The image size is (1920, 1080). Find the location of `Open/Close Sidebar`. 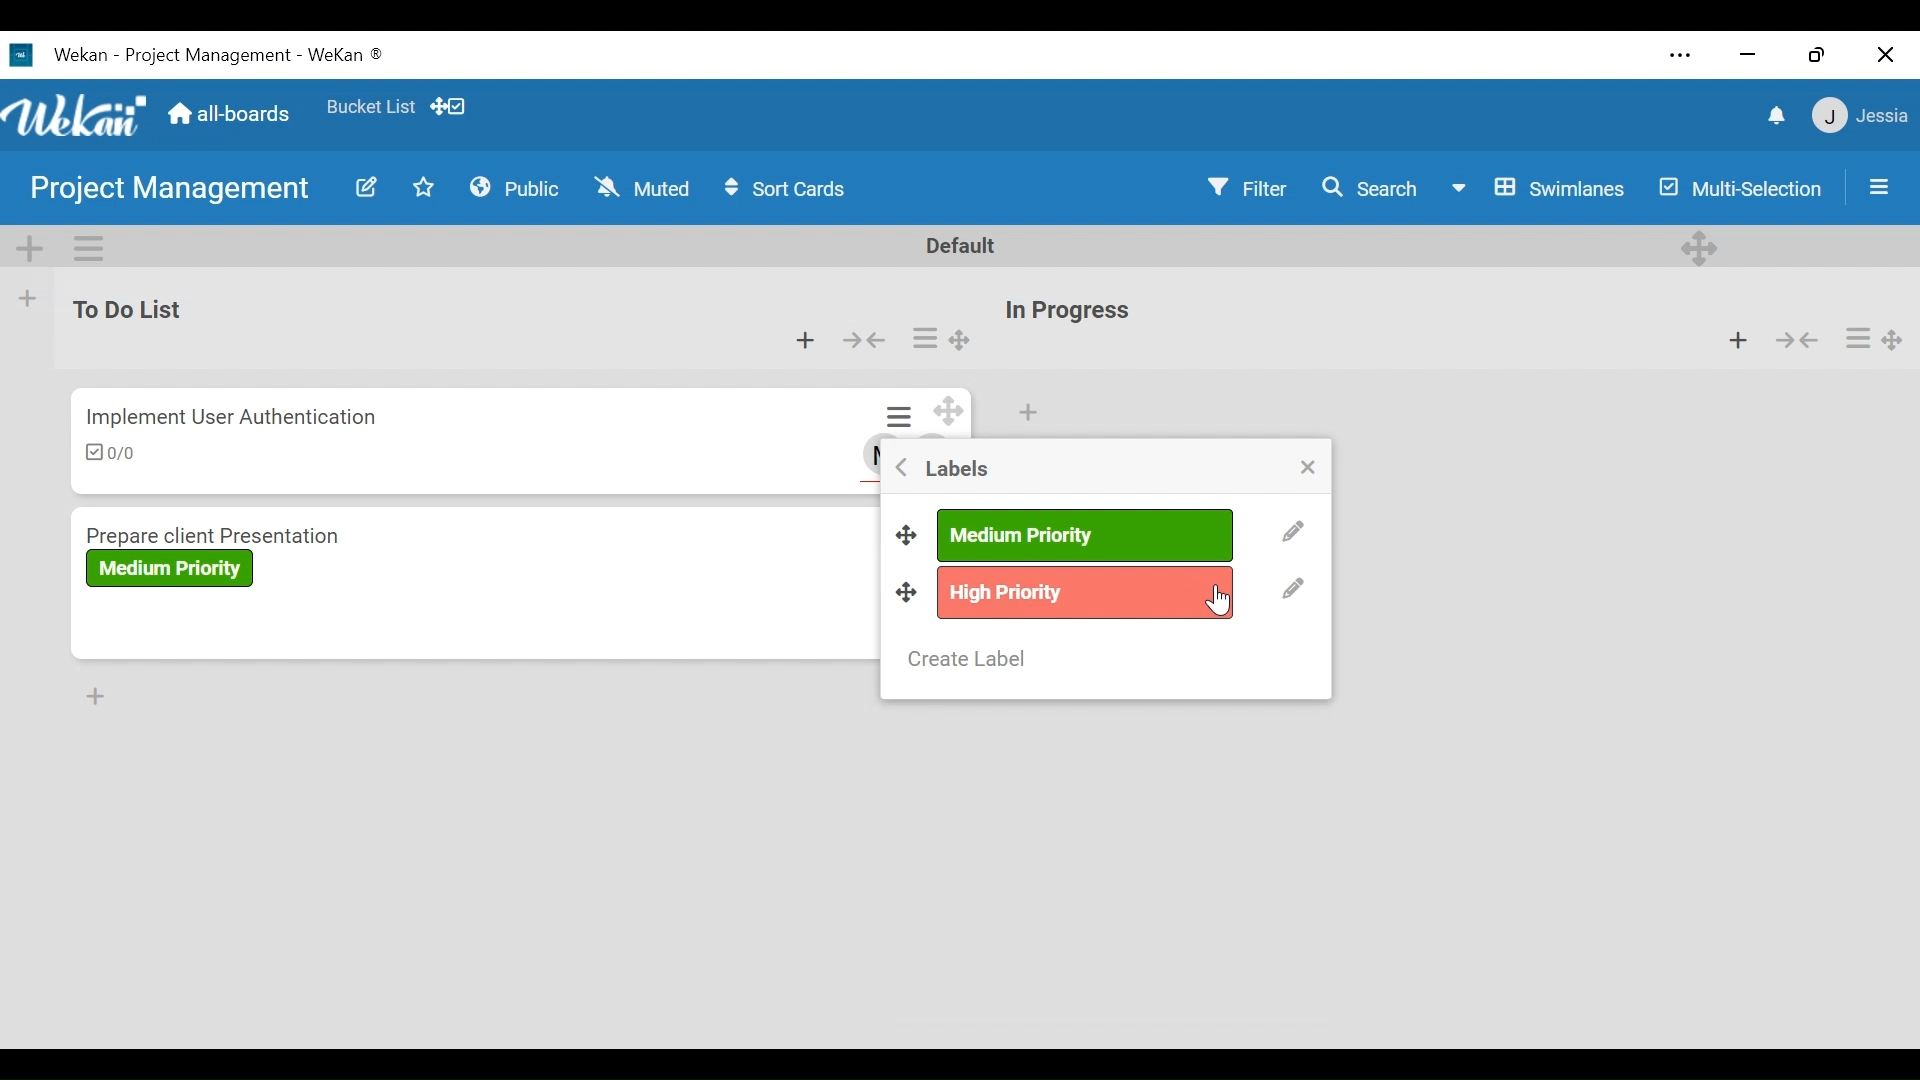

Open/Close Sidebar is located at coordinates (1876, 185).